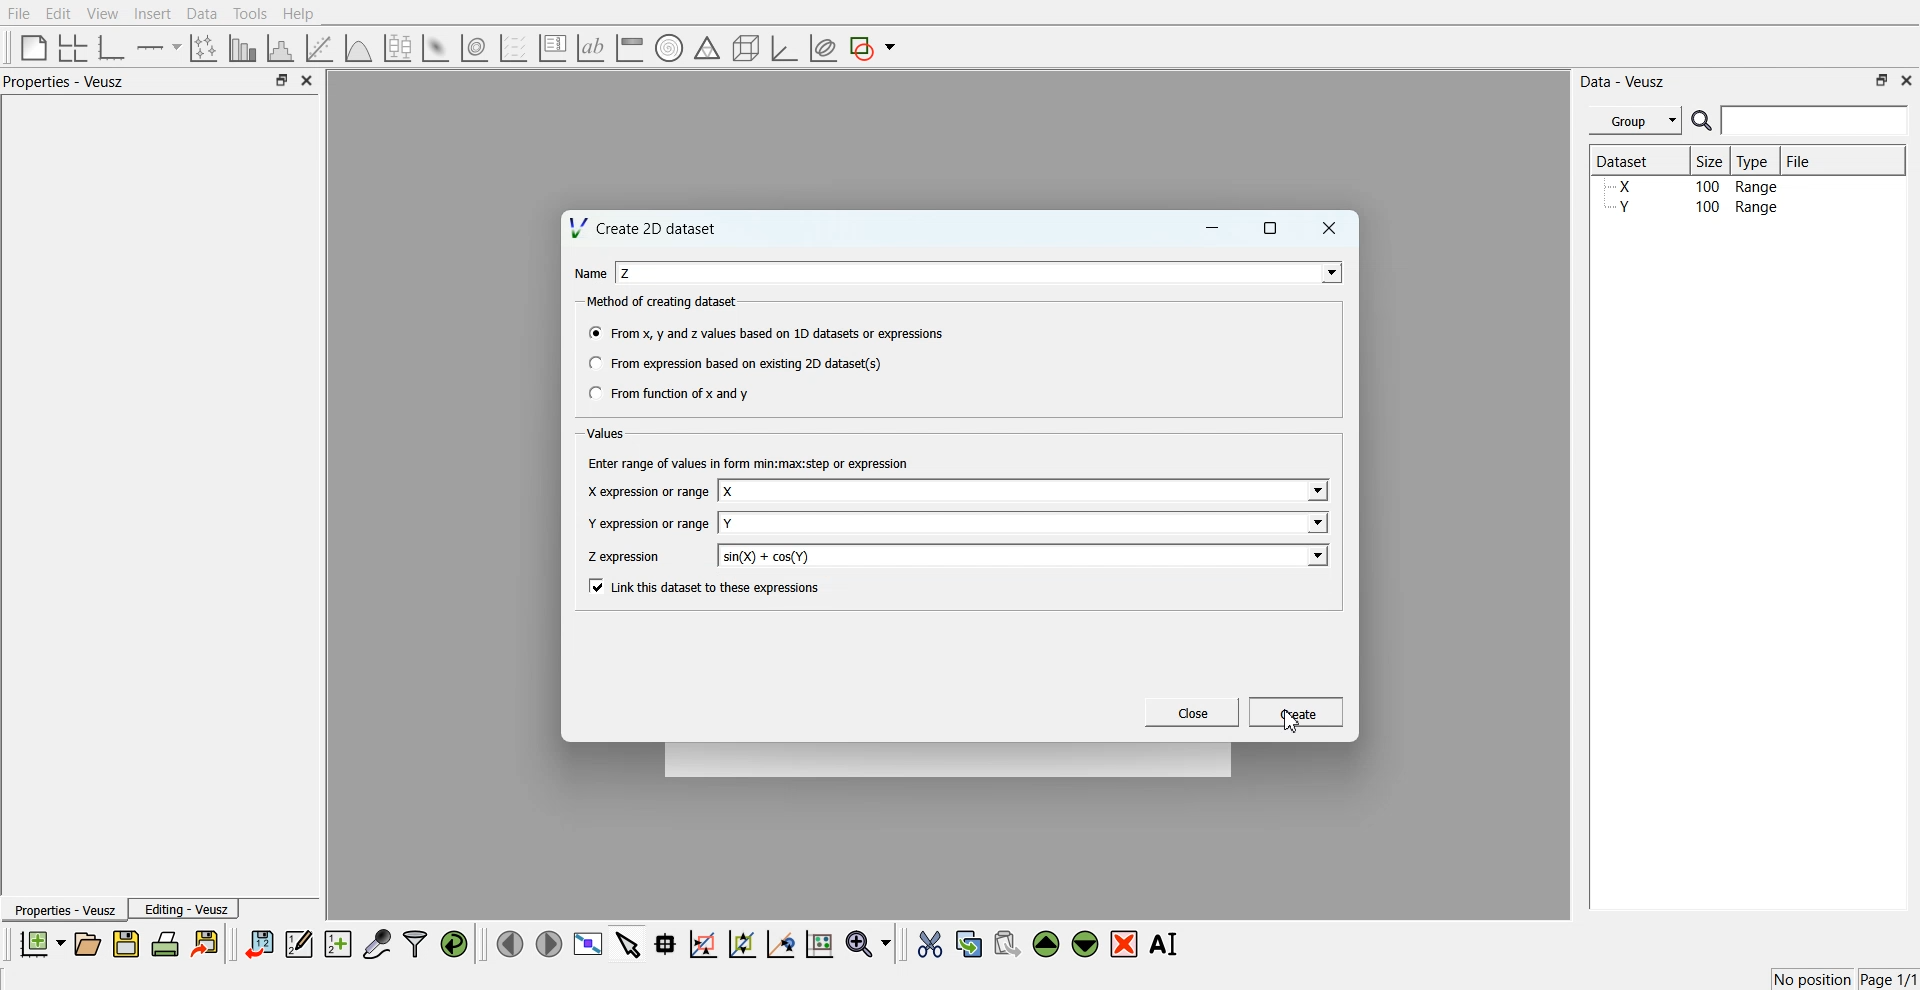  What do you see at coordinates (1193, 712) in the screenshot?
I see `Close` at bounding box center [1193, 712].